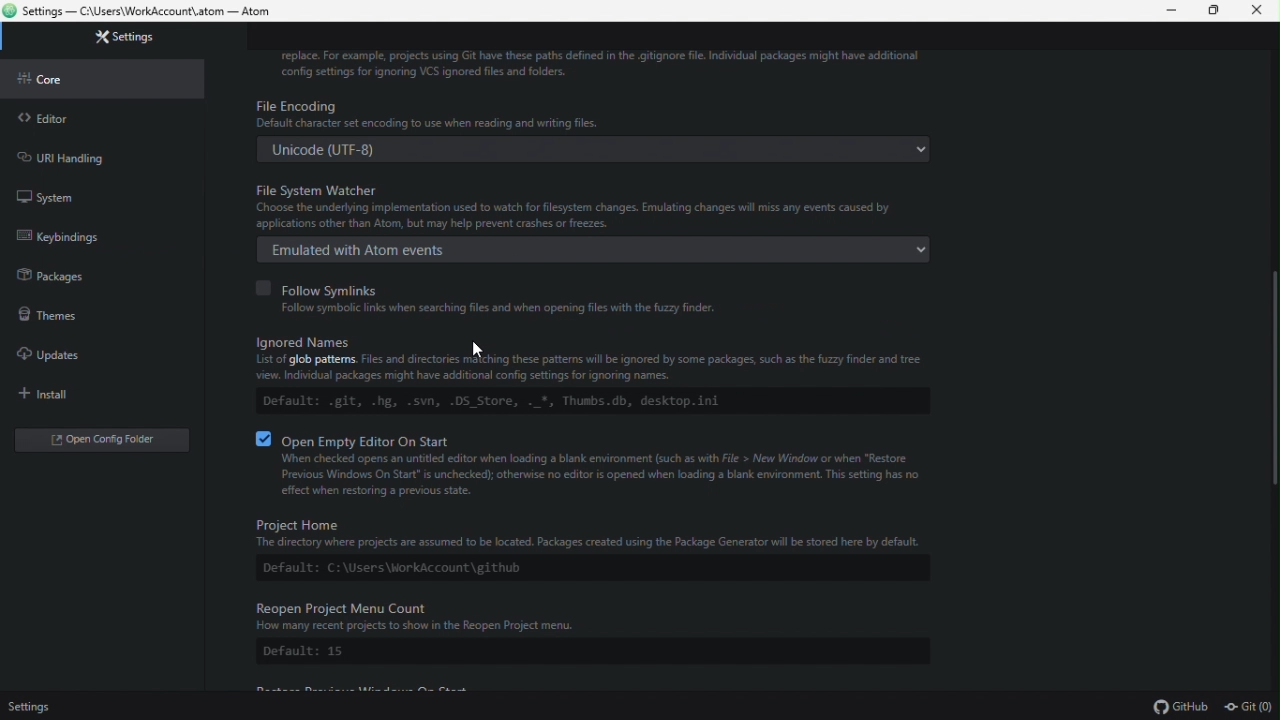 The width and height of the screenshot is (1280, 720). Describe the element at coordinates (27, 707) in the screenshot. I see `setings` at that location.